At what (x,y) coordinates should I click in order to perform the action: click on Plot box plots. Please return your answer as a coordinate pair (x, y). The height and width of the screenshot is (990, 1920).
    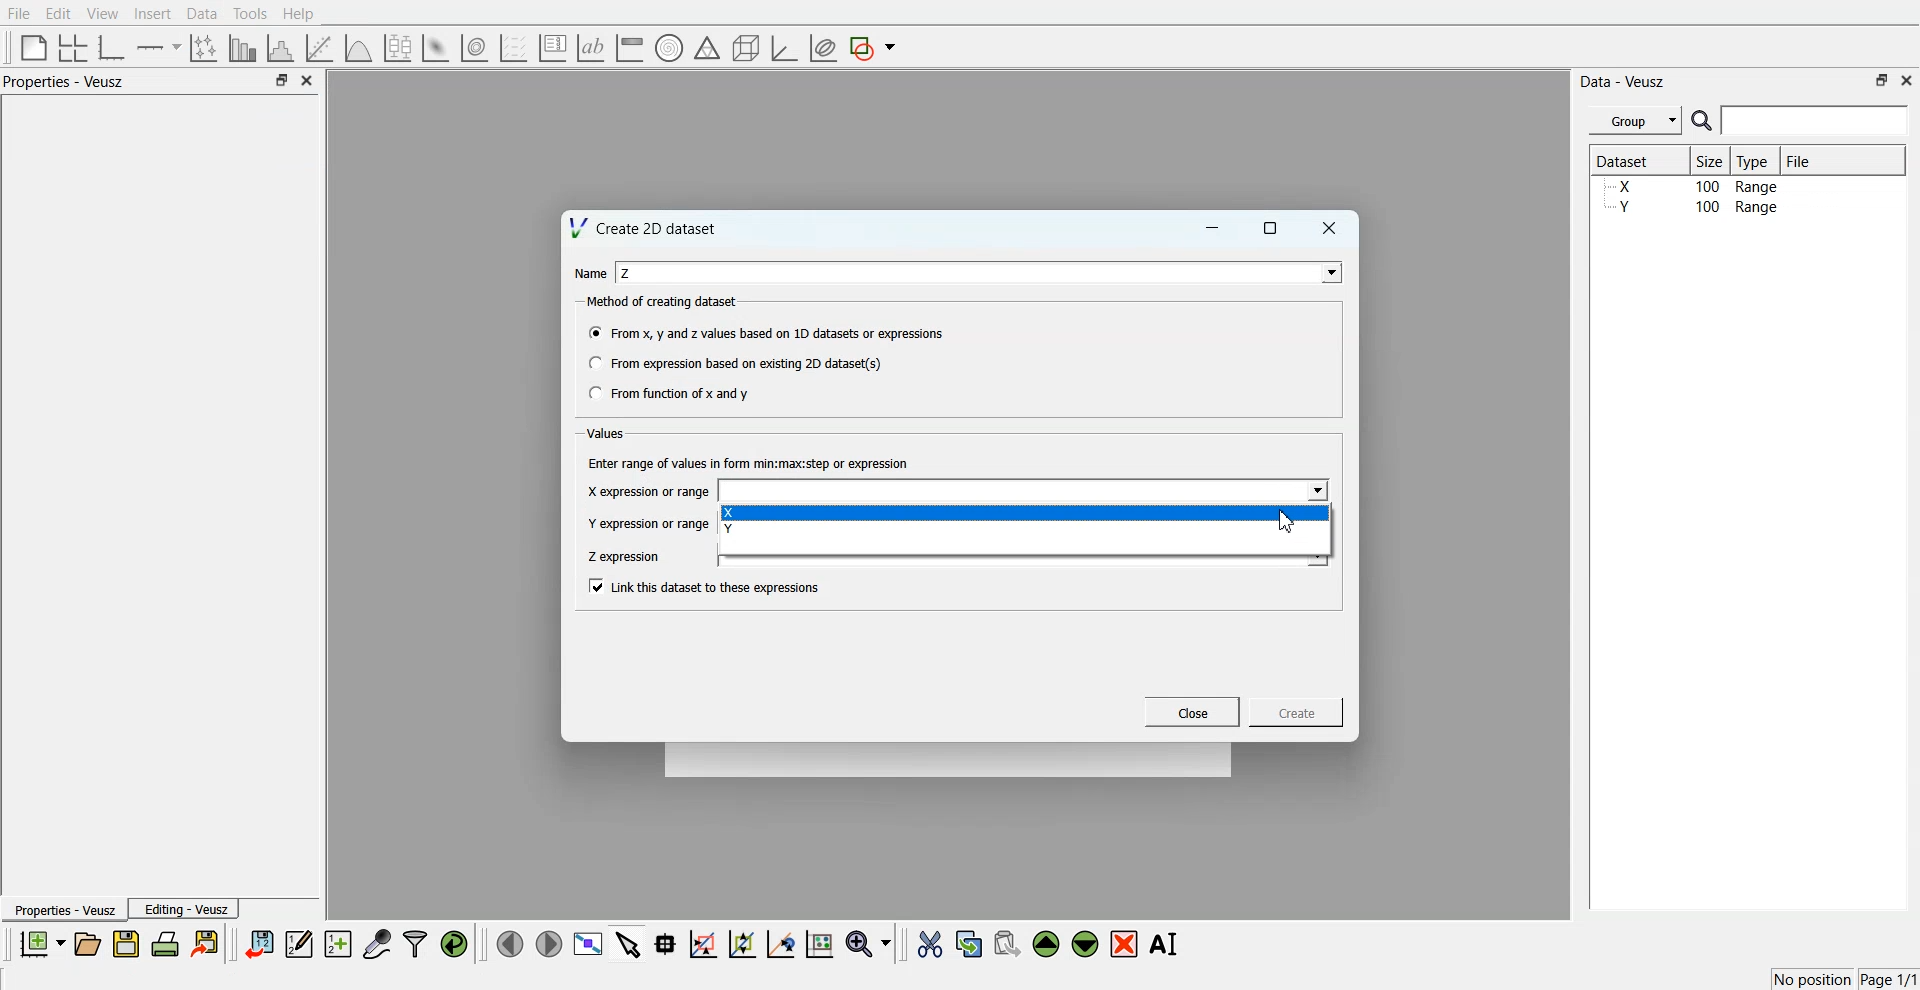
    Looking at the image, I should click on (398, 48).